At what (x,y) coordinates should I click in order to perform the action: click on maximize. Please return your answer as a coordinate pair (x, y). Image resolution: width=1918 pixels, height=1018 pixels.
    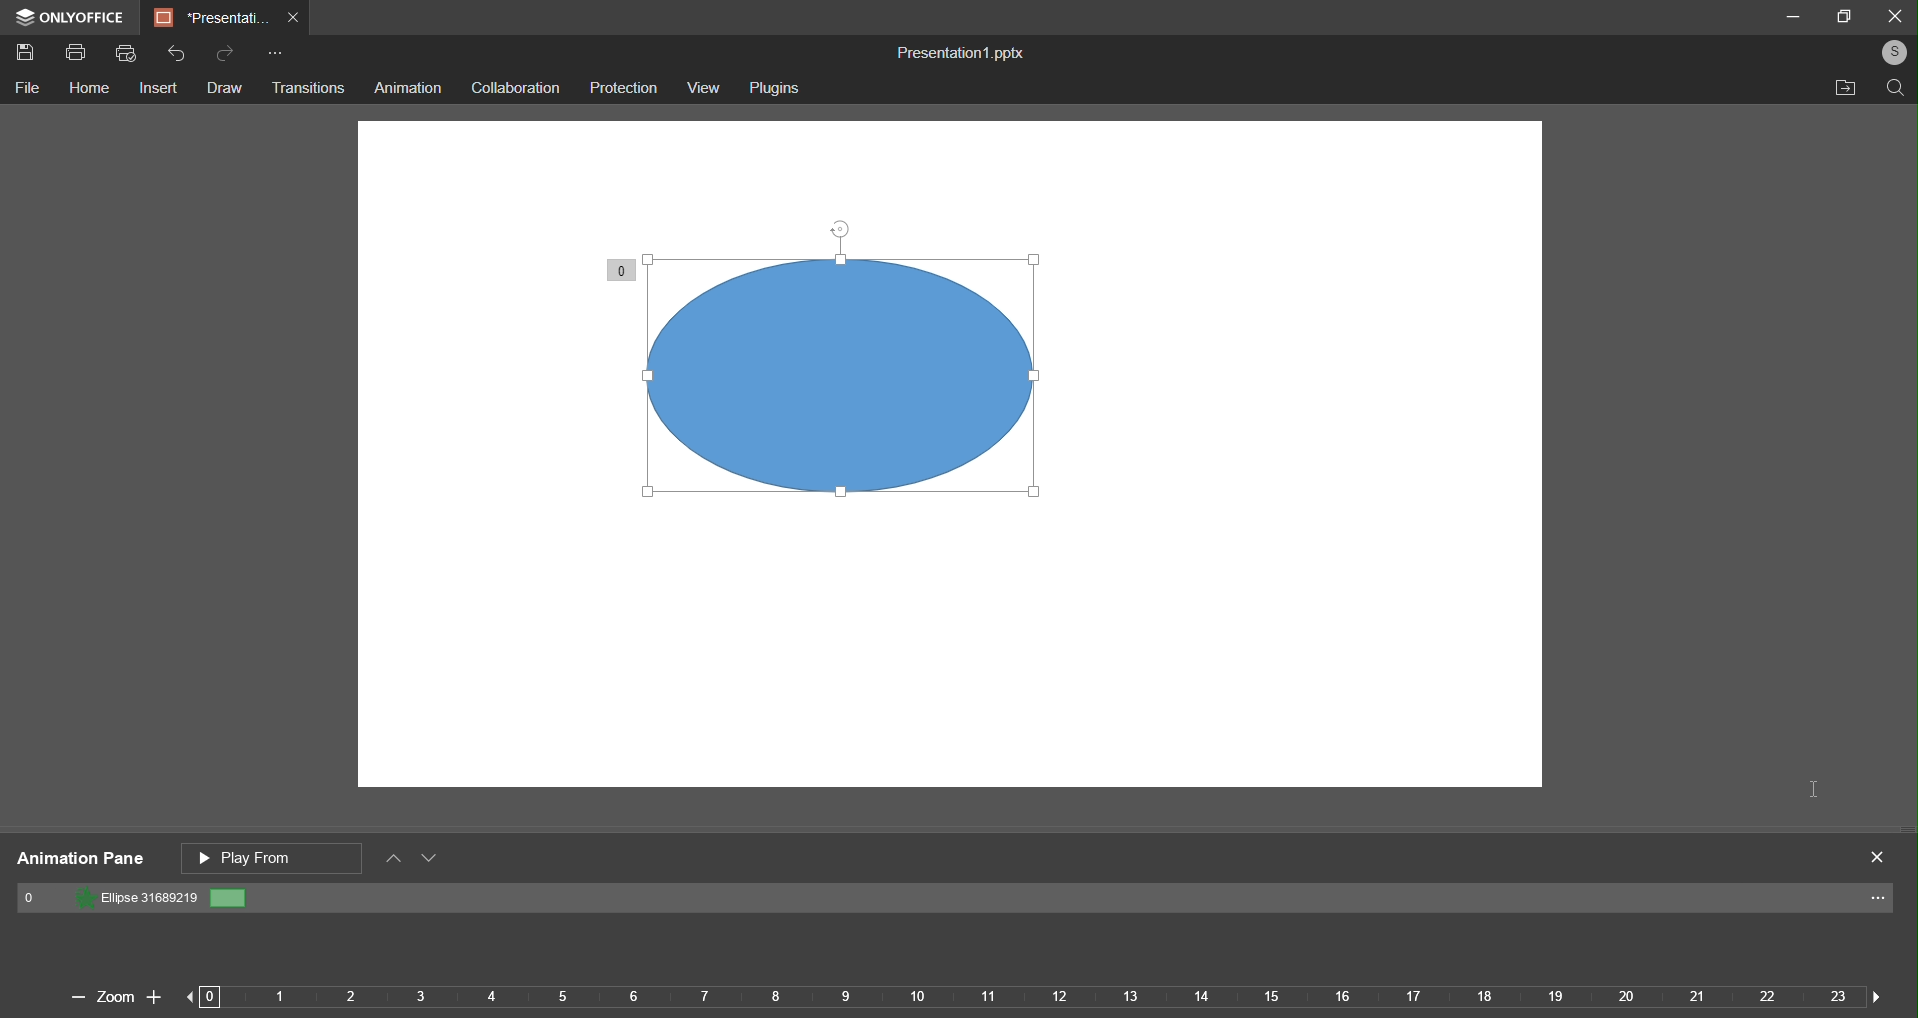
    Looking at the image, I should click on (1847, 17).